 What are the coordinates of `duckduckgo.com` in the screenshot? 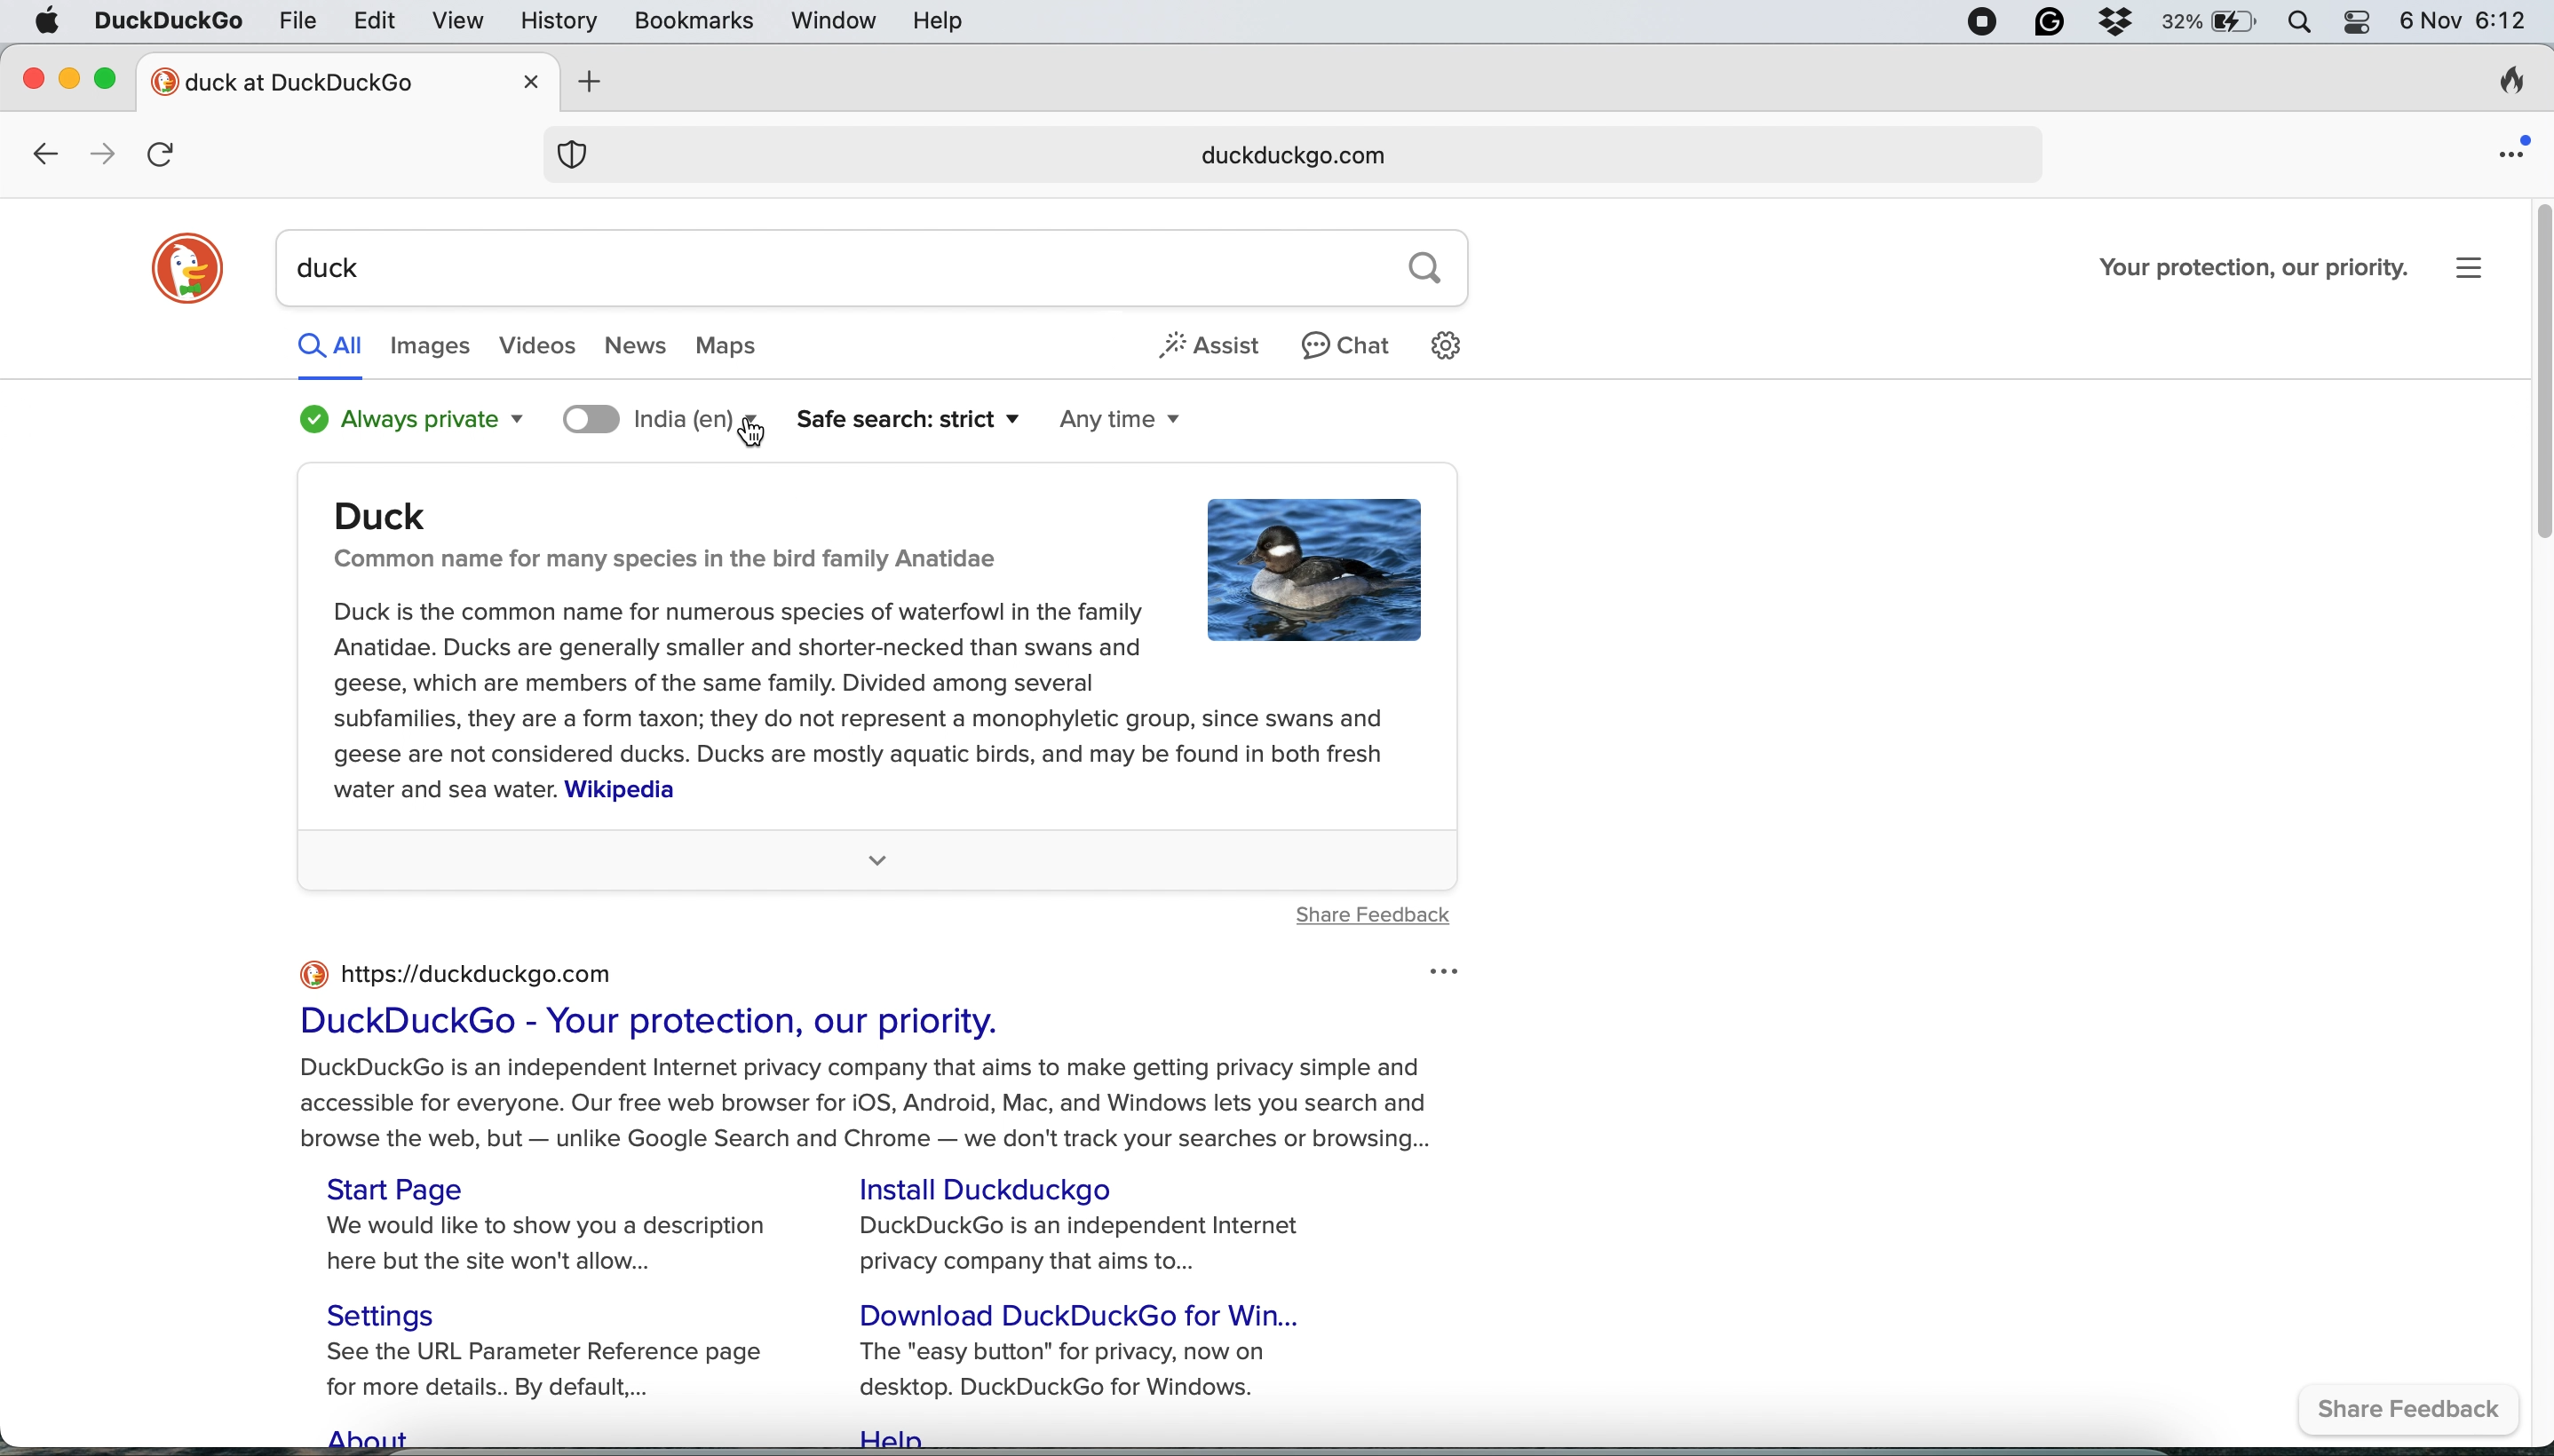 It's located at (1287, 157).